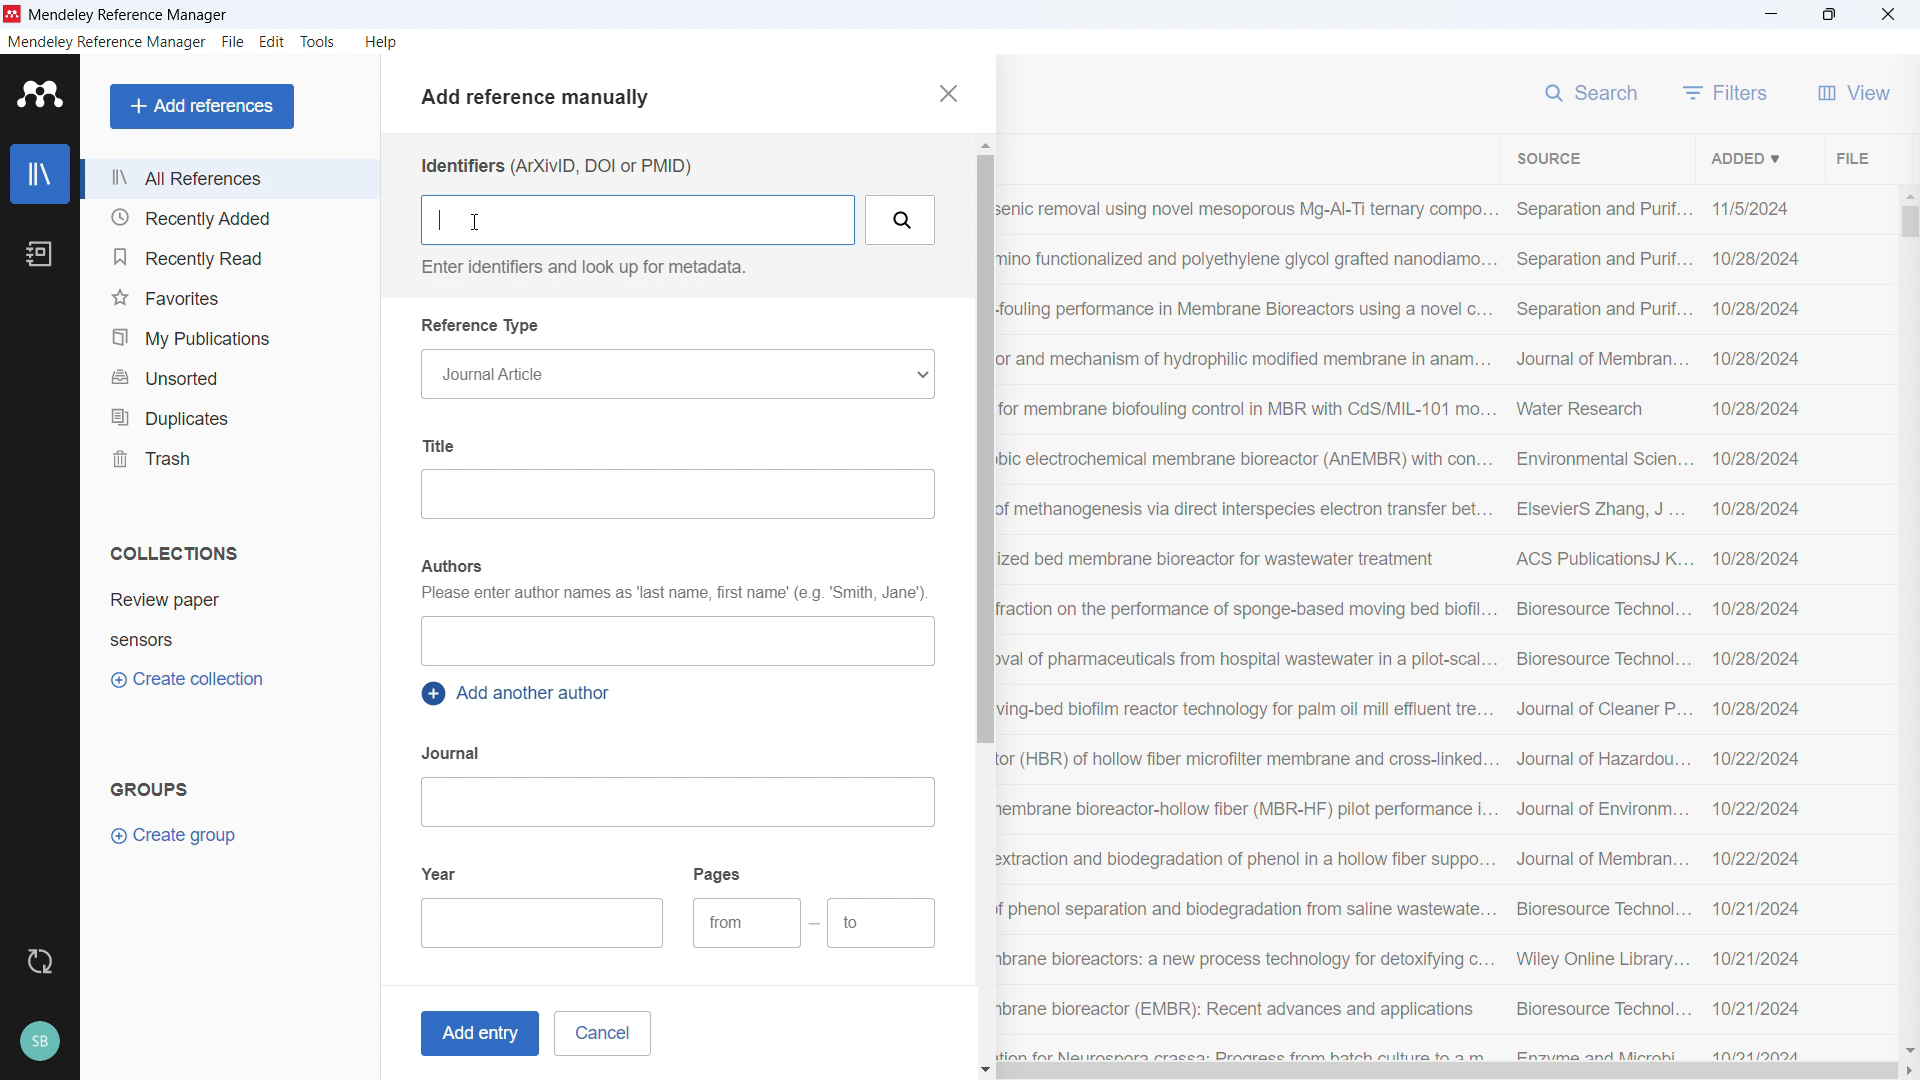  I want to click on Add entry , so click(476, 1034).